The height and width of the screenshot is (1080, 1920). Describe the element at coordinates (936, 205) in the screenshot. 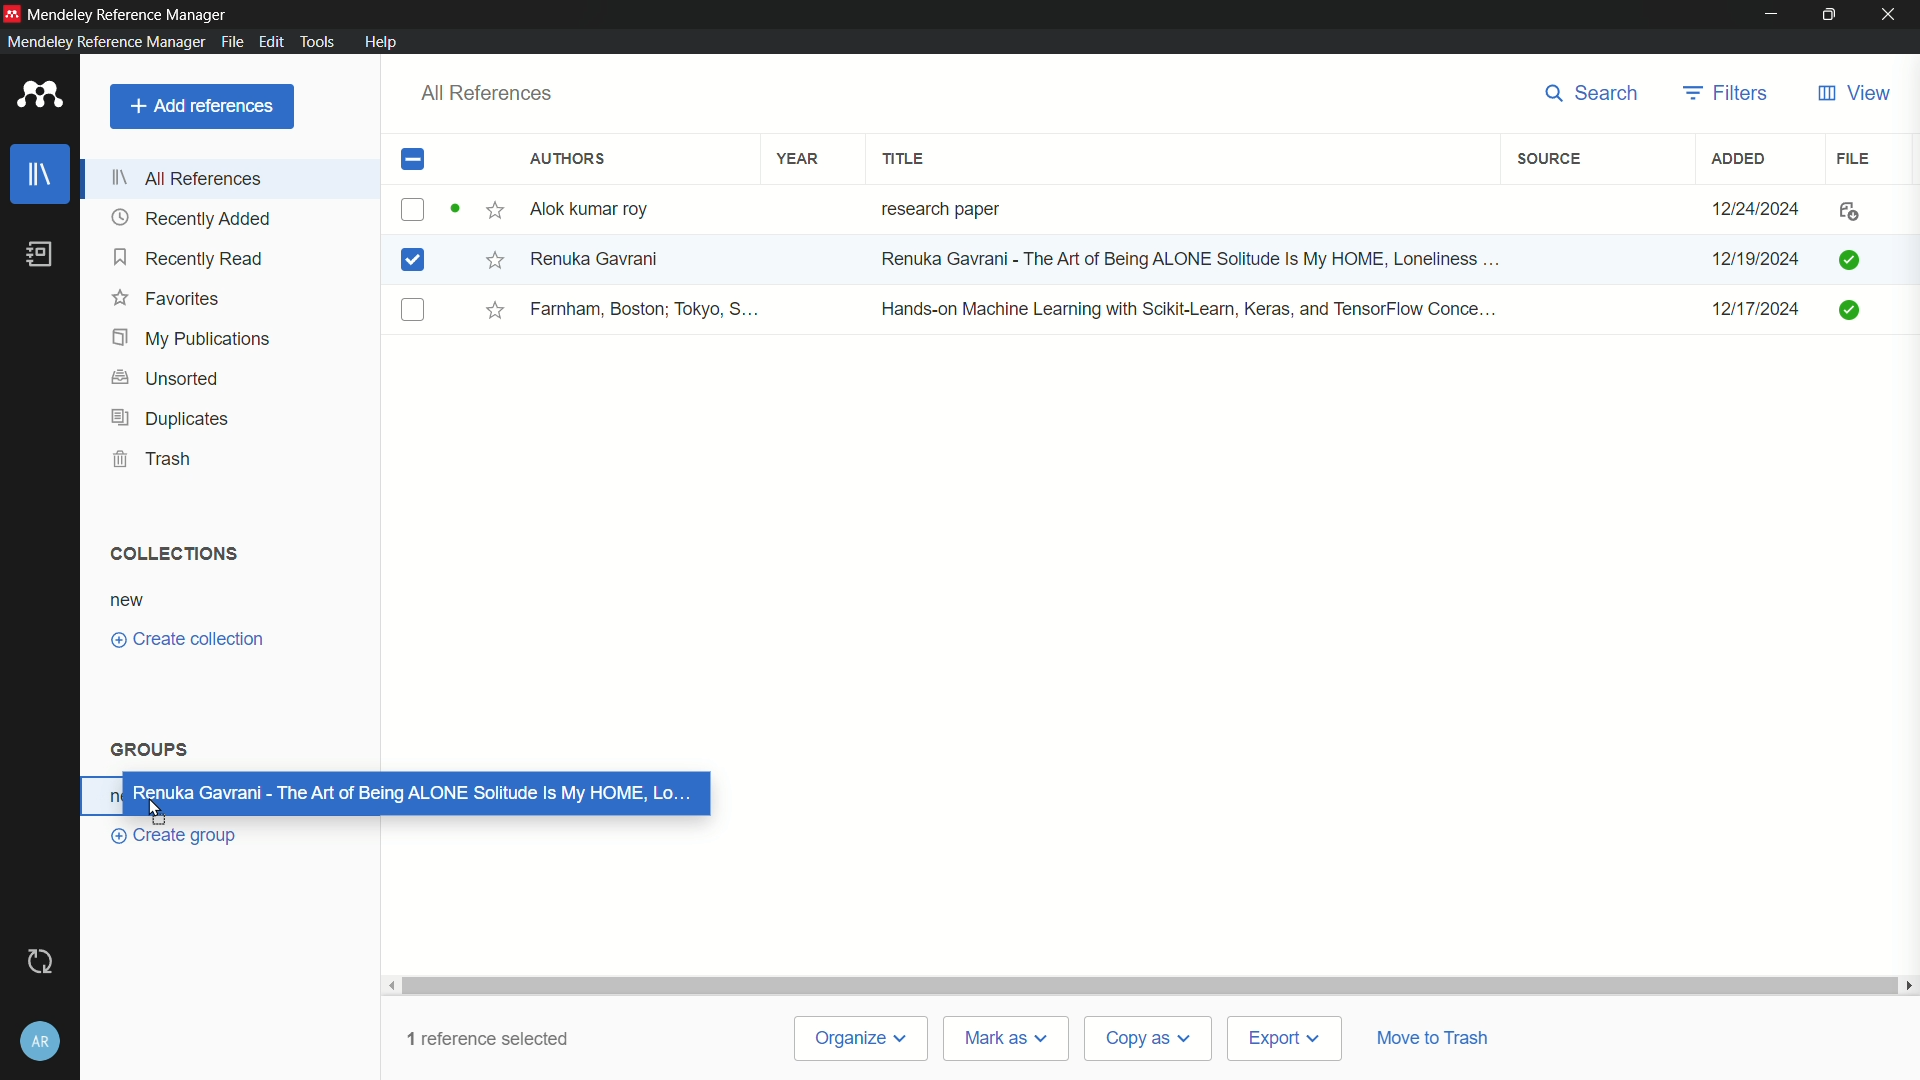

I see `reserach paper` at that location.